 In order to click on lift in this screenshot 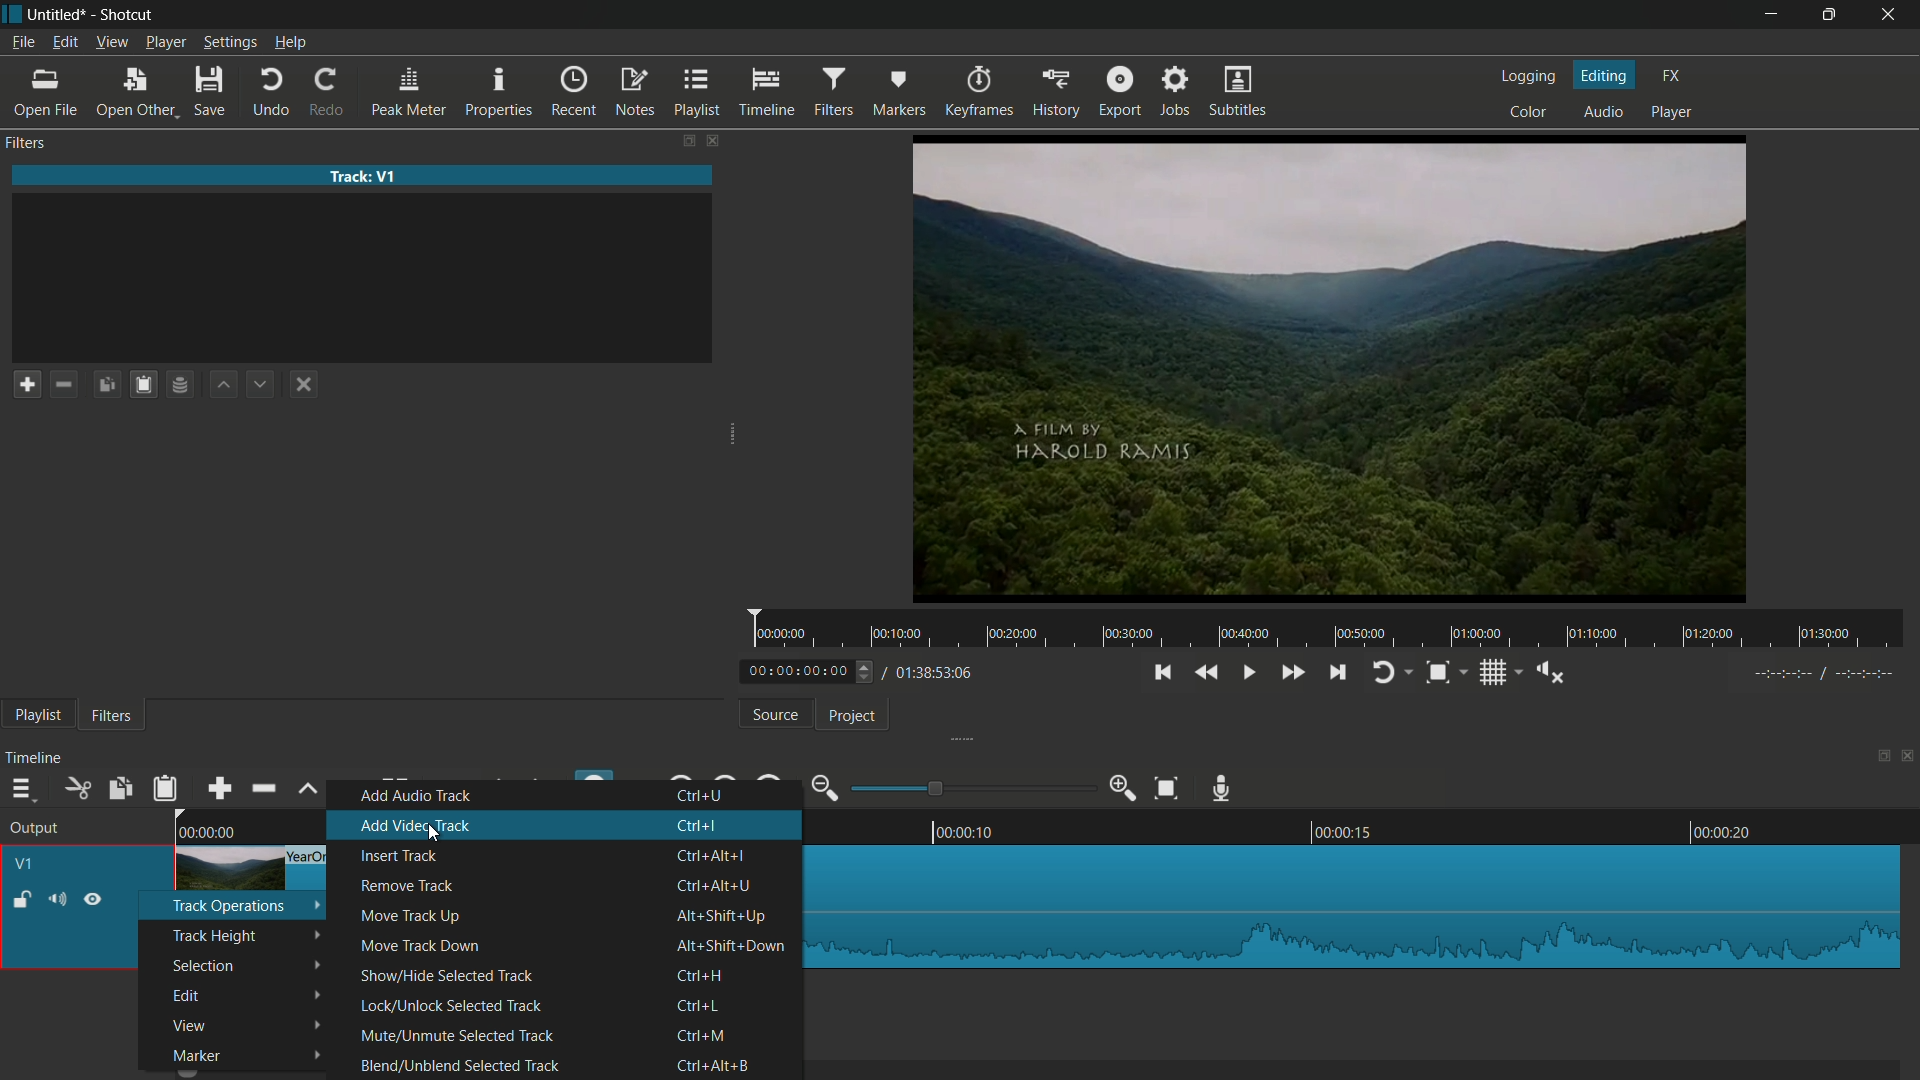, I will do `click(308, 787)`.